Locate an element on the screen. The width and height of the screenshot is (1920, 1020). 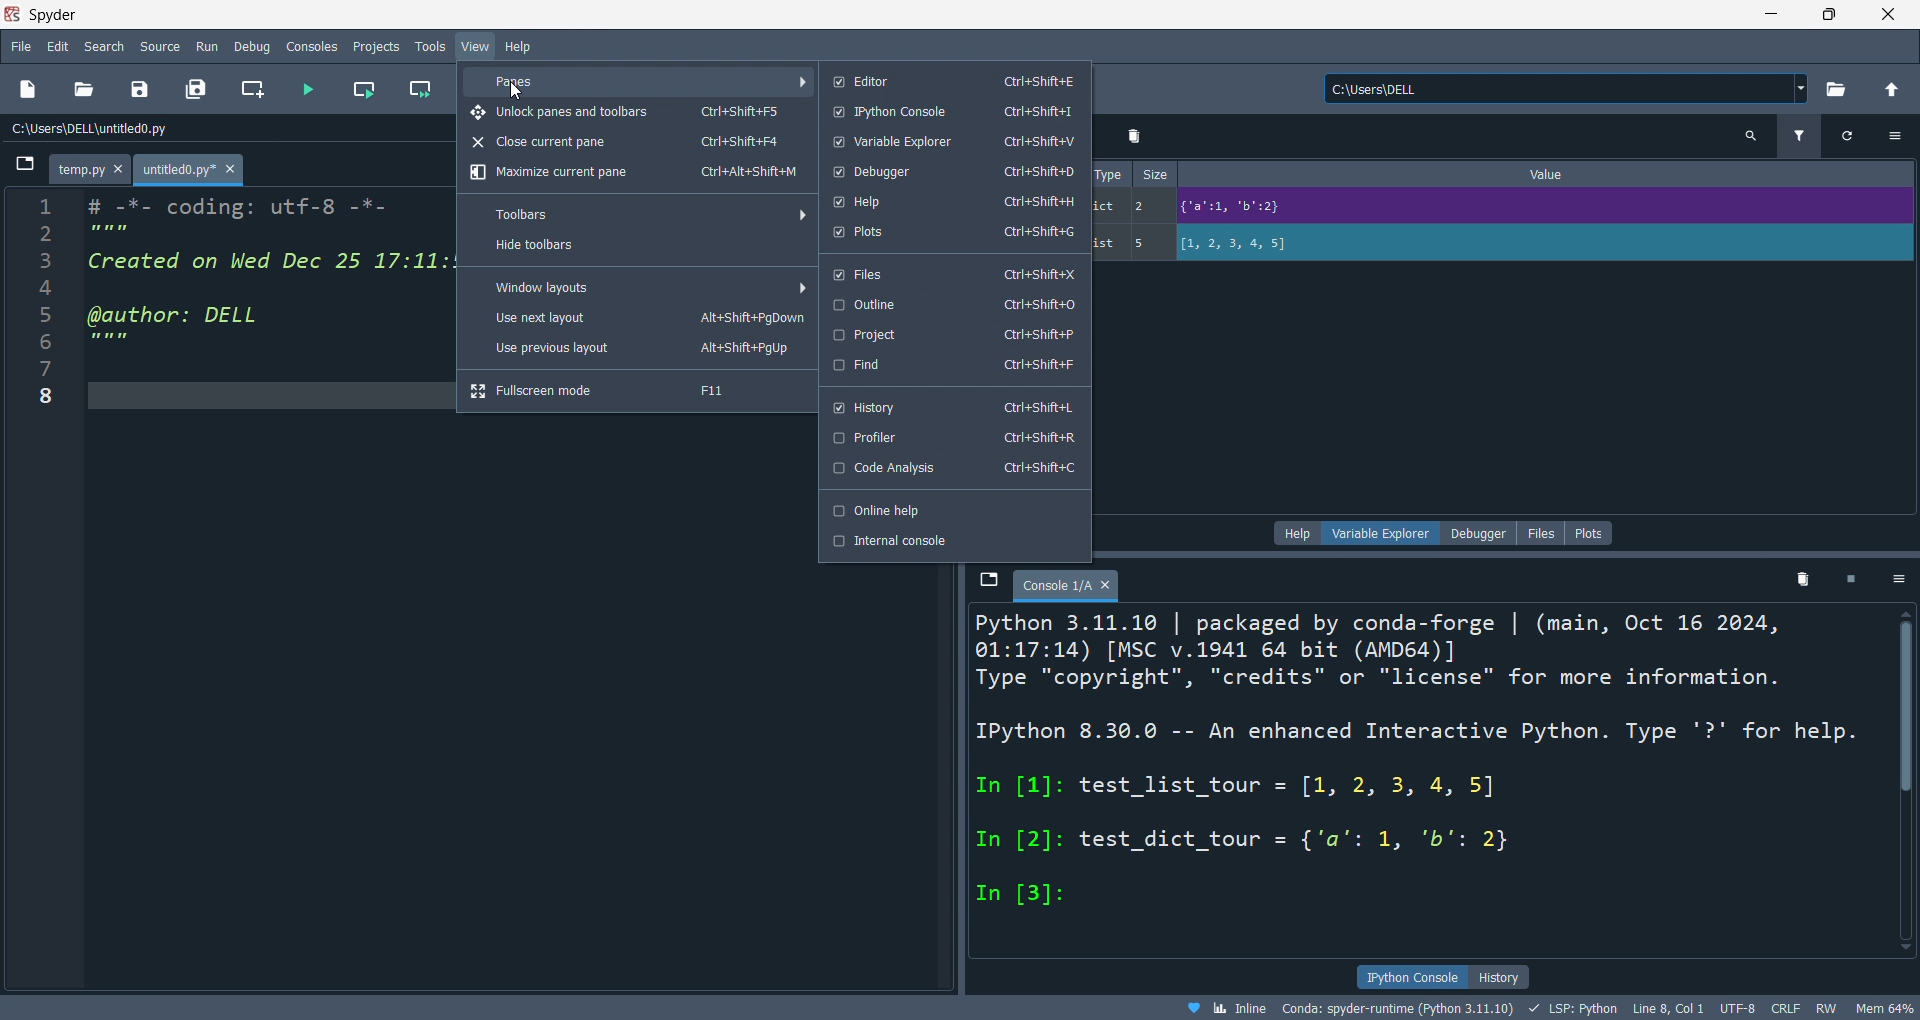
variable value is located at coordinates (1542, 245).